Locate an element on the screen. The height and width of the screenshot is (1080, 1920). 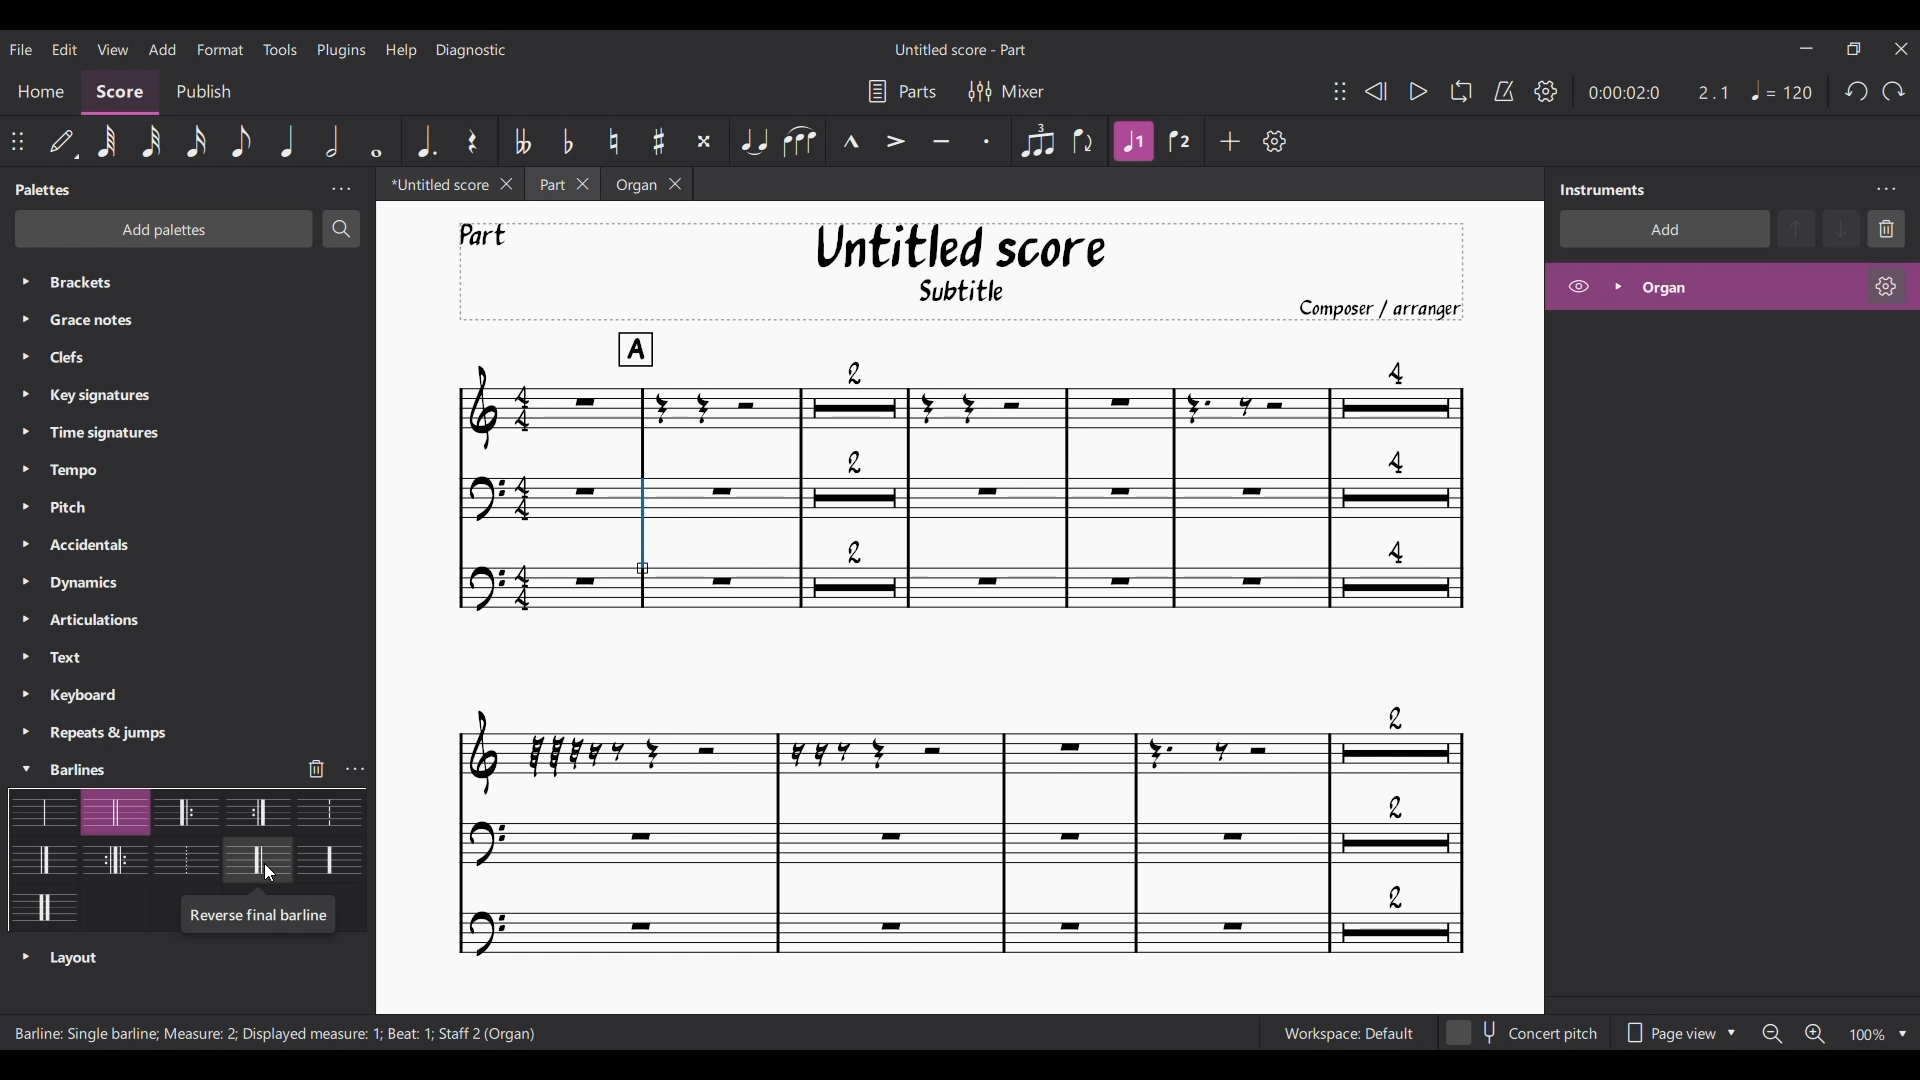
Palette panel settings is located at coordinates (341, 189).